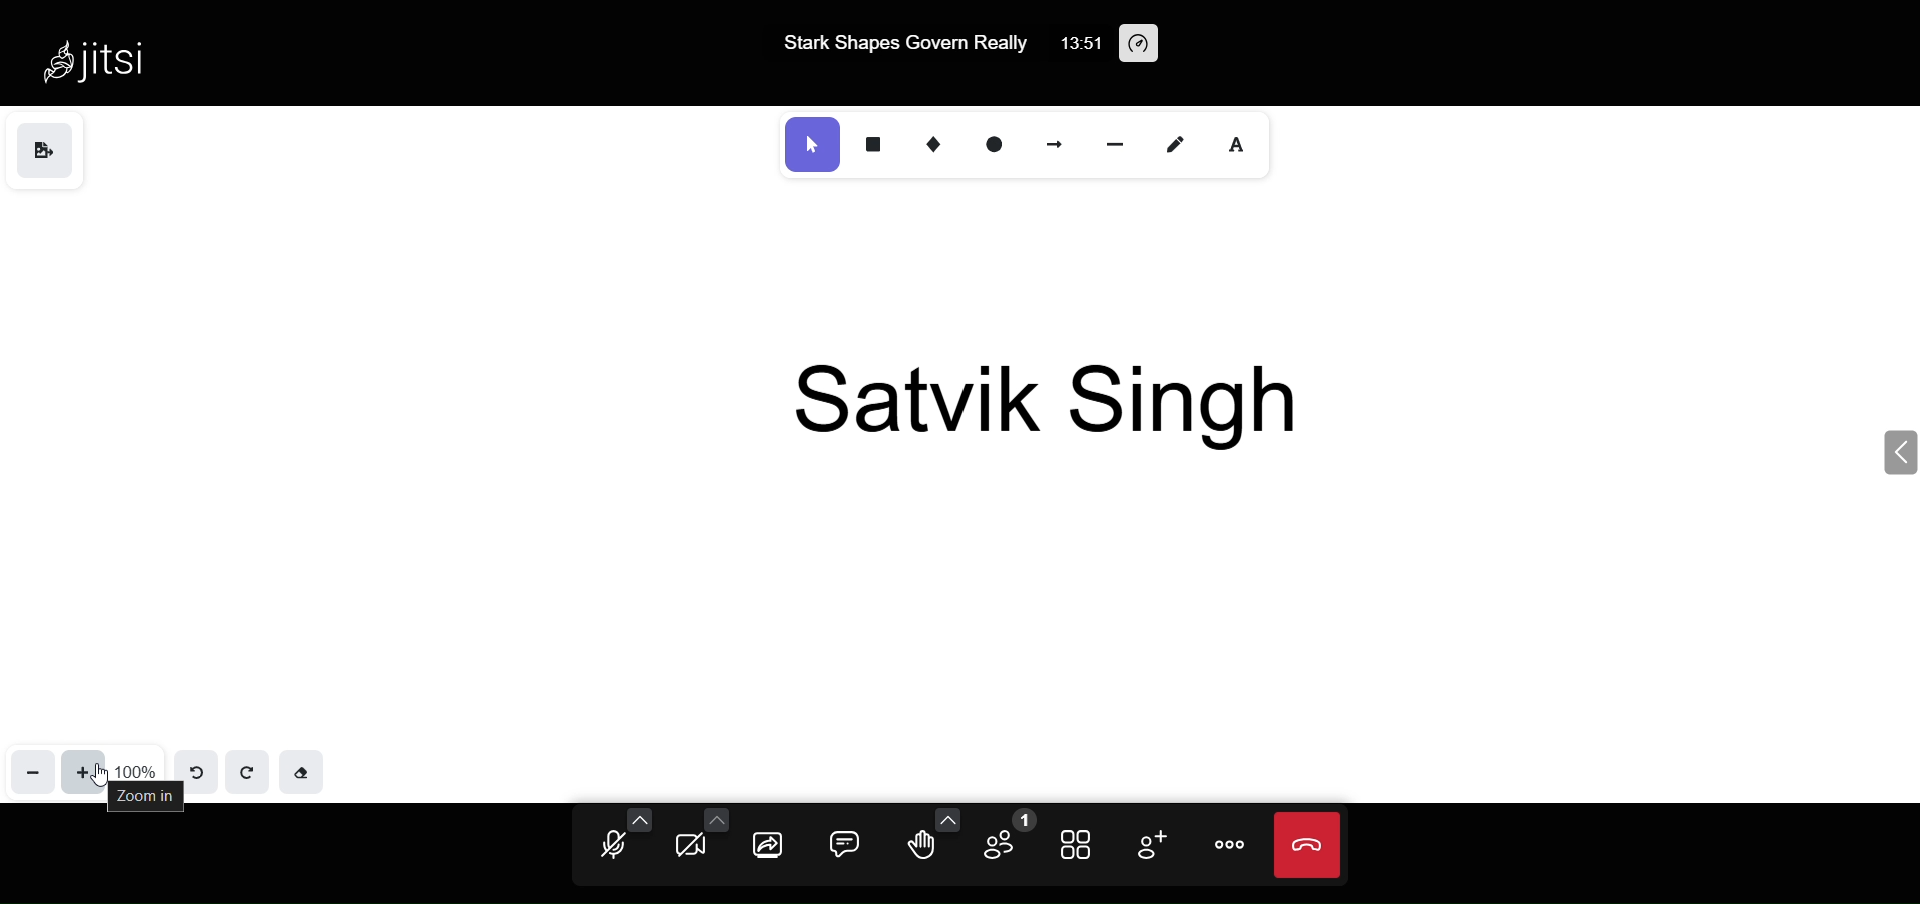 The width and height of the screenshot is (1920, 904). I want to click on ellipse, so click(994, 144).